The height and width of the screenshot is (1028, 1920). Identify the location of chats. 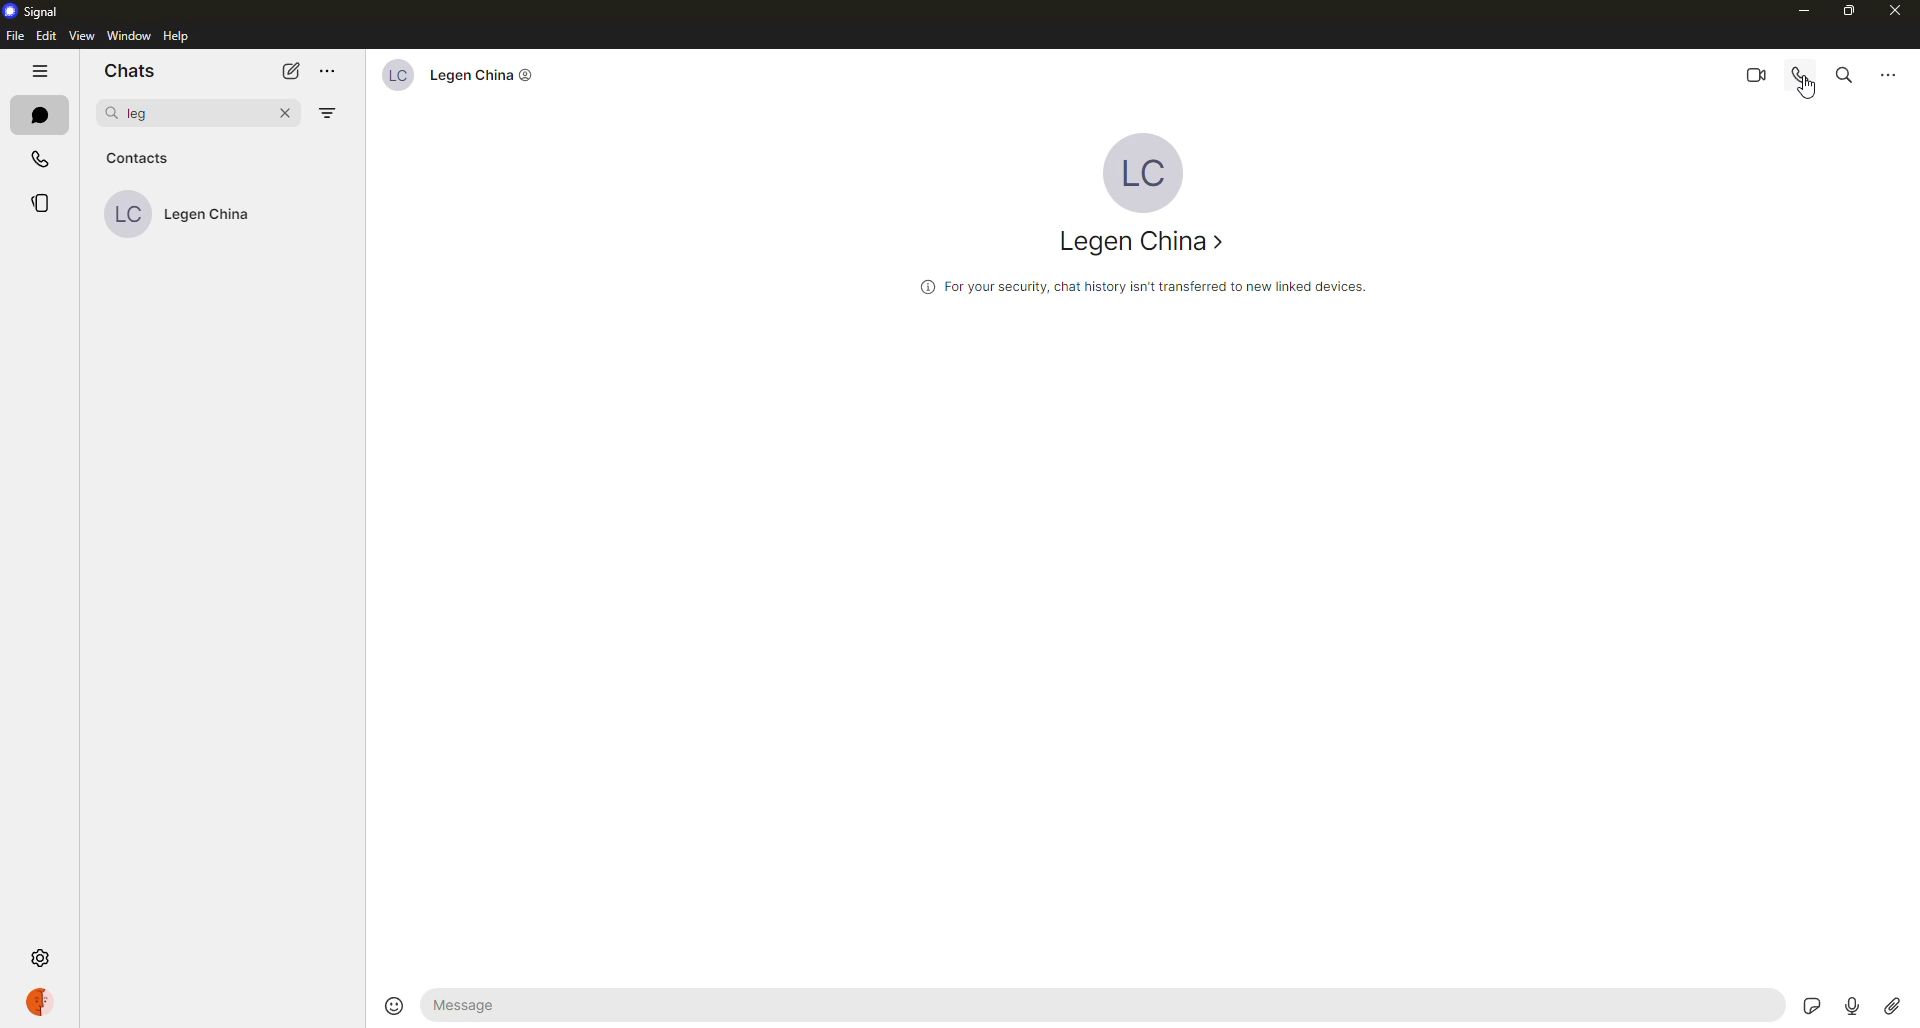
(37, 118).